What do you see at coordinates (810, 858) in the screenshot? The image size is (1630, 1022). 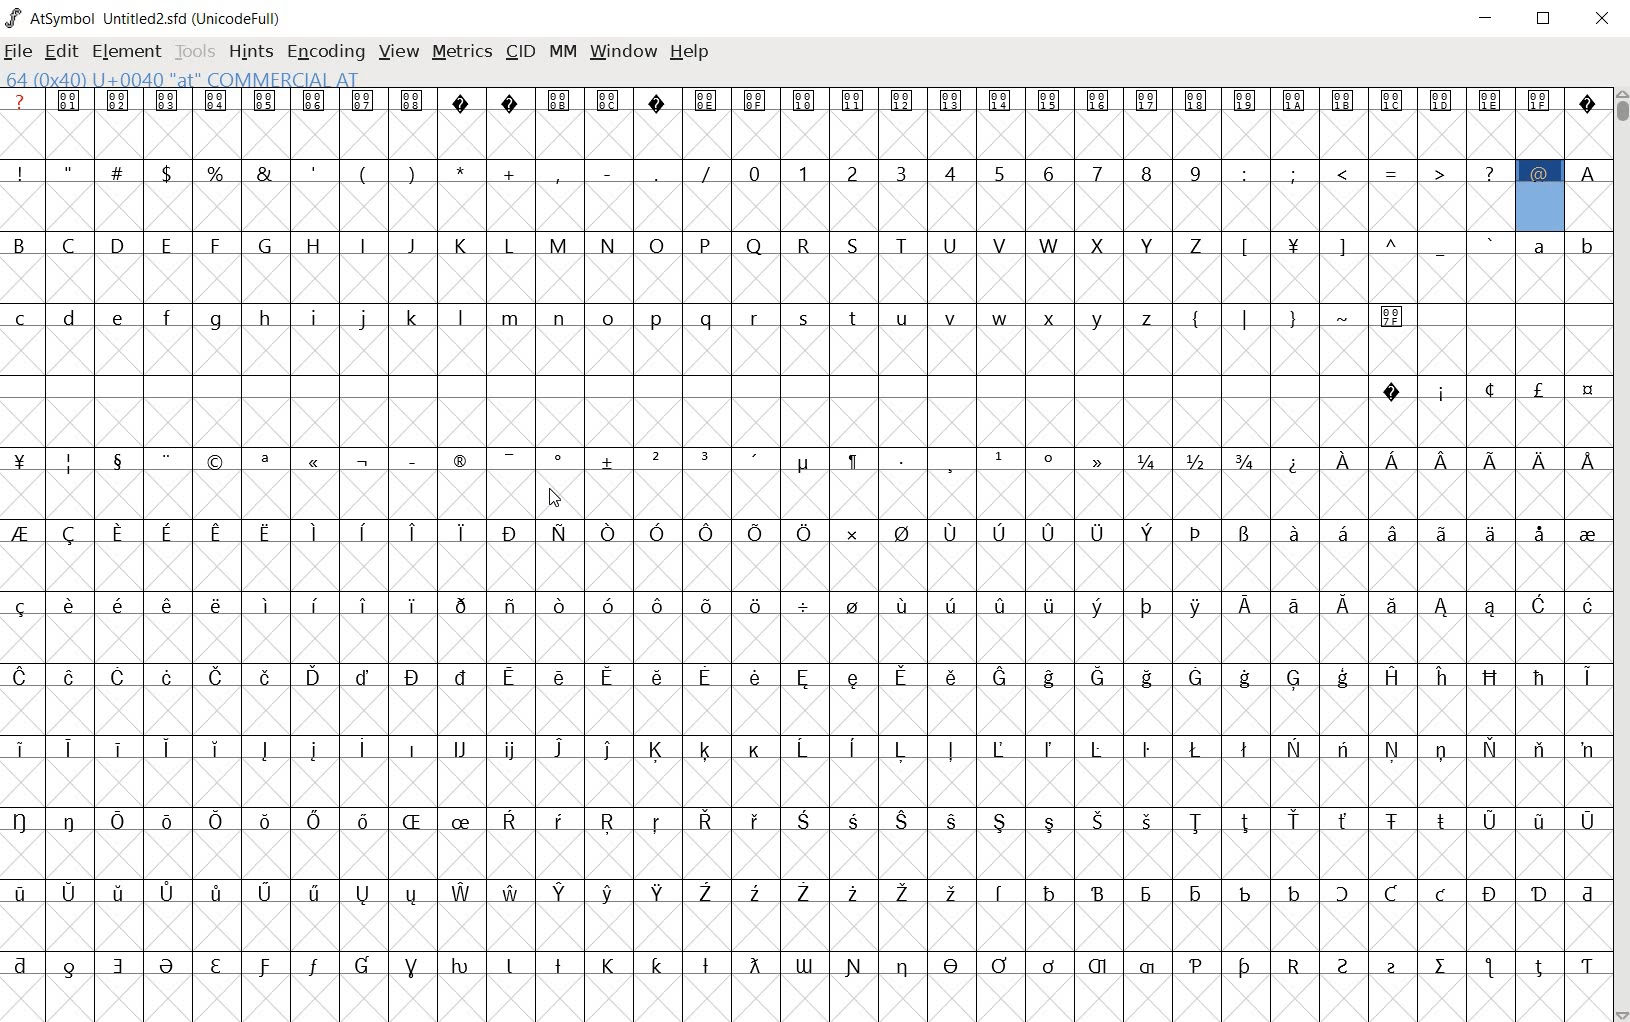 I see `empty glyph slots` at bounding box center [810, 858].